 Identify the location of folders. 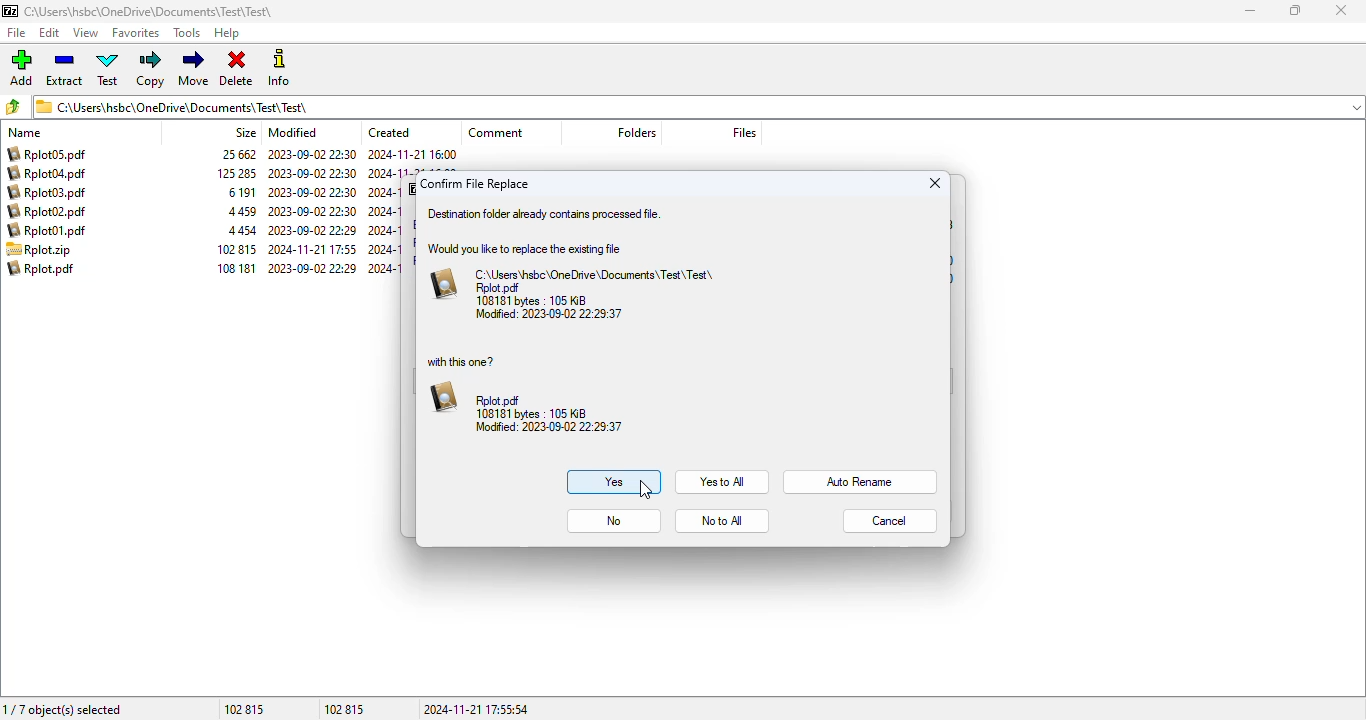
(636, 132).